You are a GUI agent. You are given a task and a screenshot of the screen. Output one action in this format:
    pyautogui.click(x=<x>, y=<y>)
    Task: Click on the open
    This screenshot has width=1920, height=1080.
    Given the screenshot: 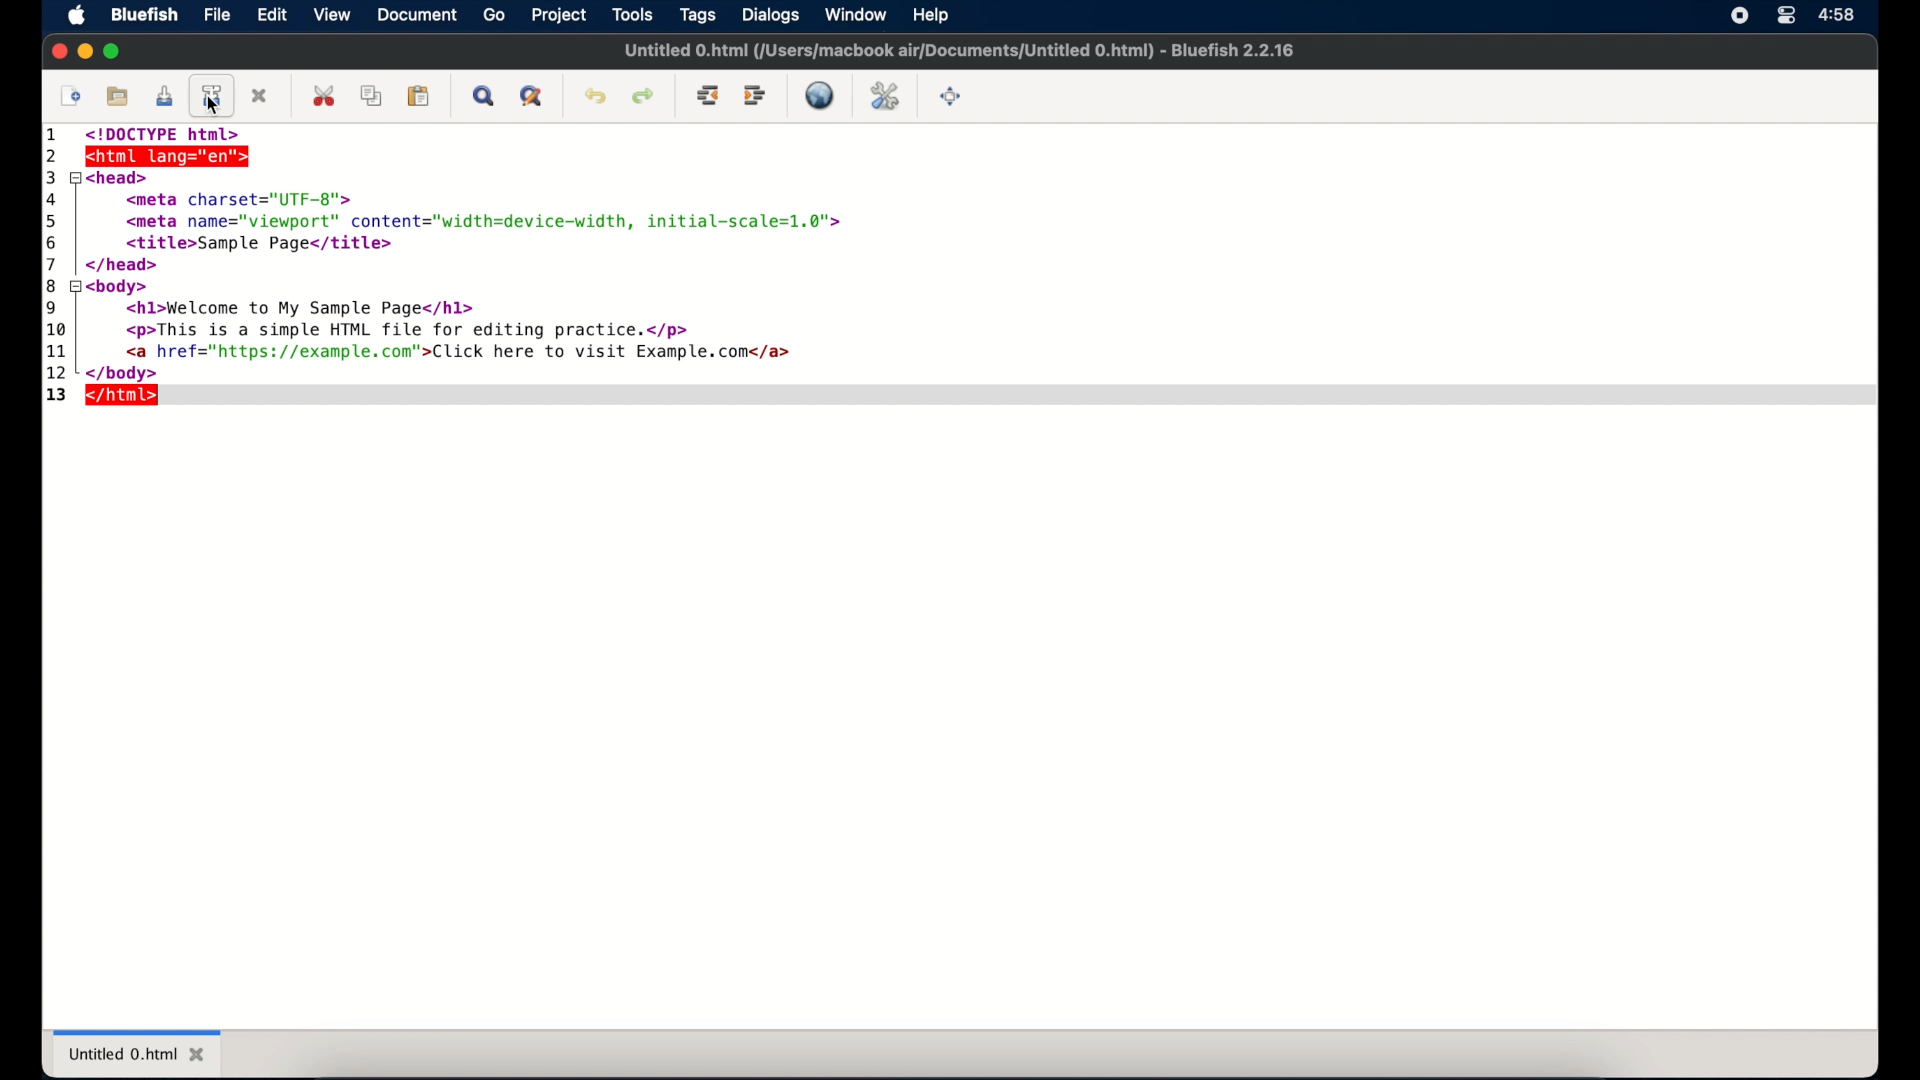 What is the action you would take?
    pyautogui.click(x=119, y=97)
    